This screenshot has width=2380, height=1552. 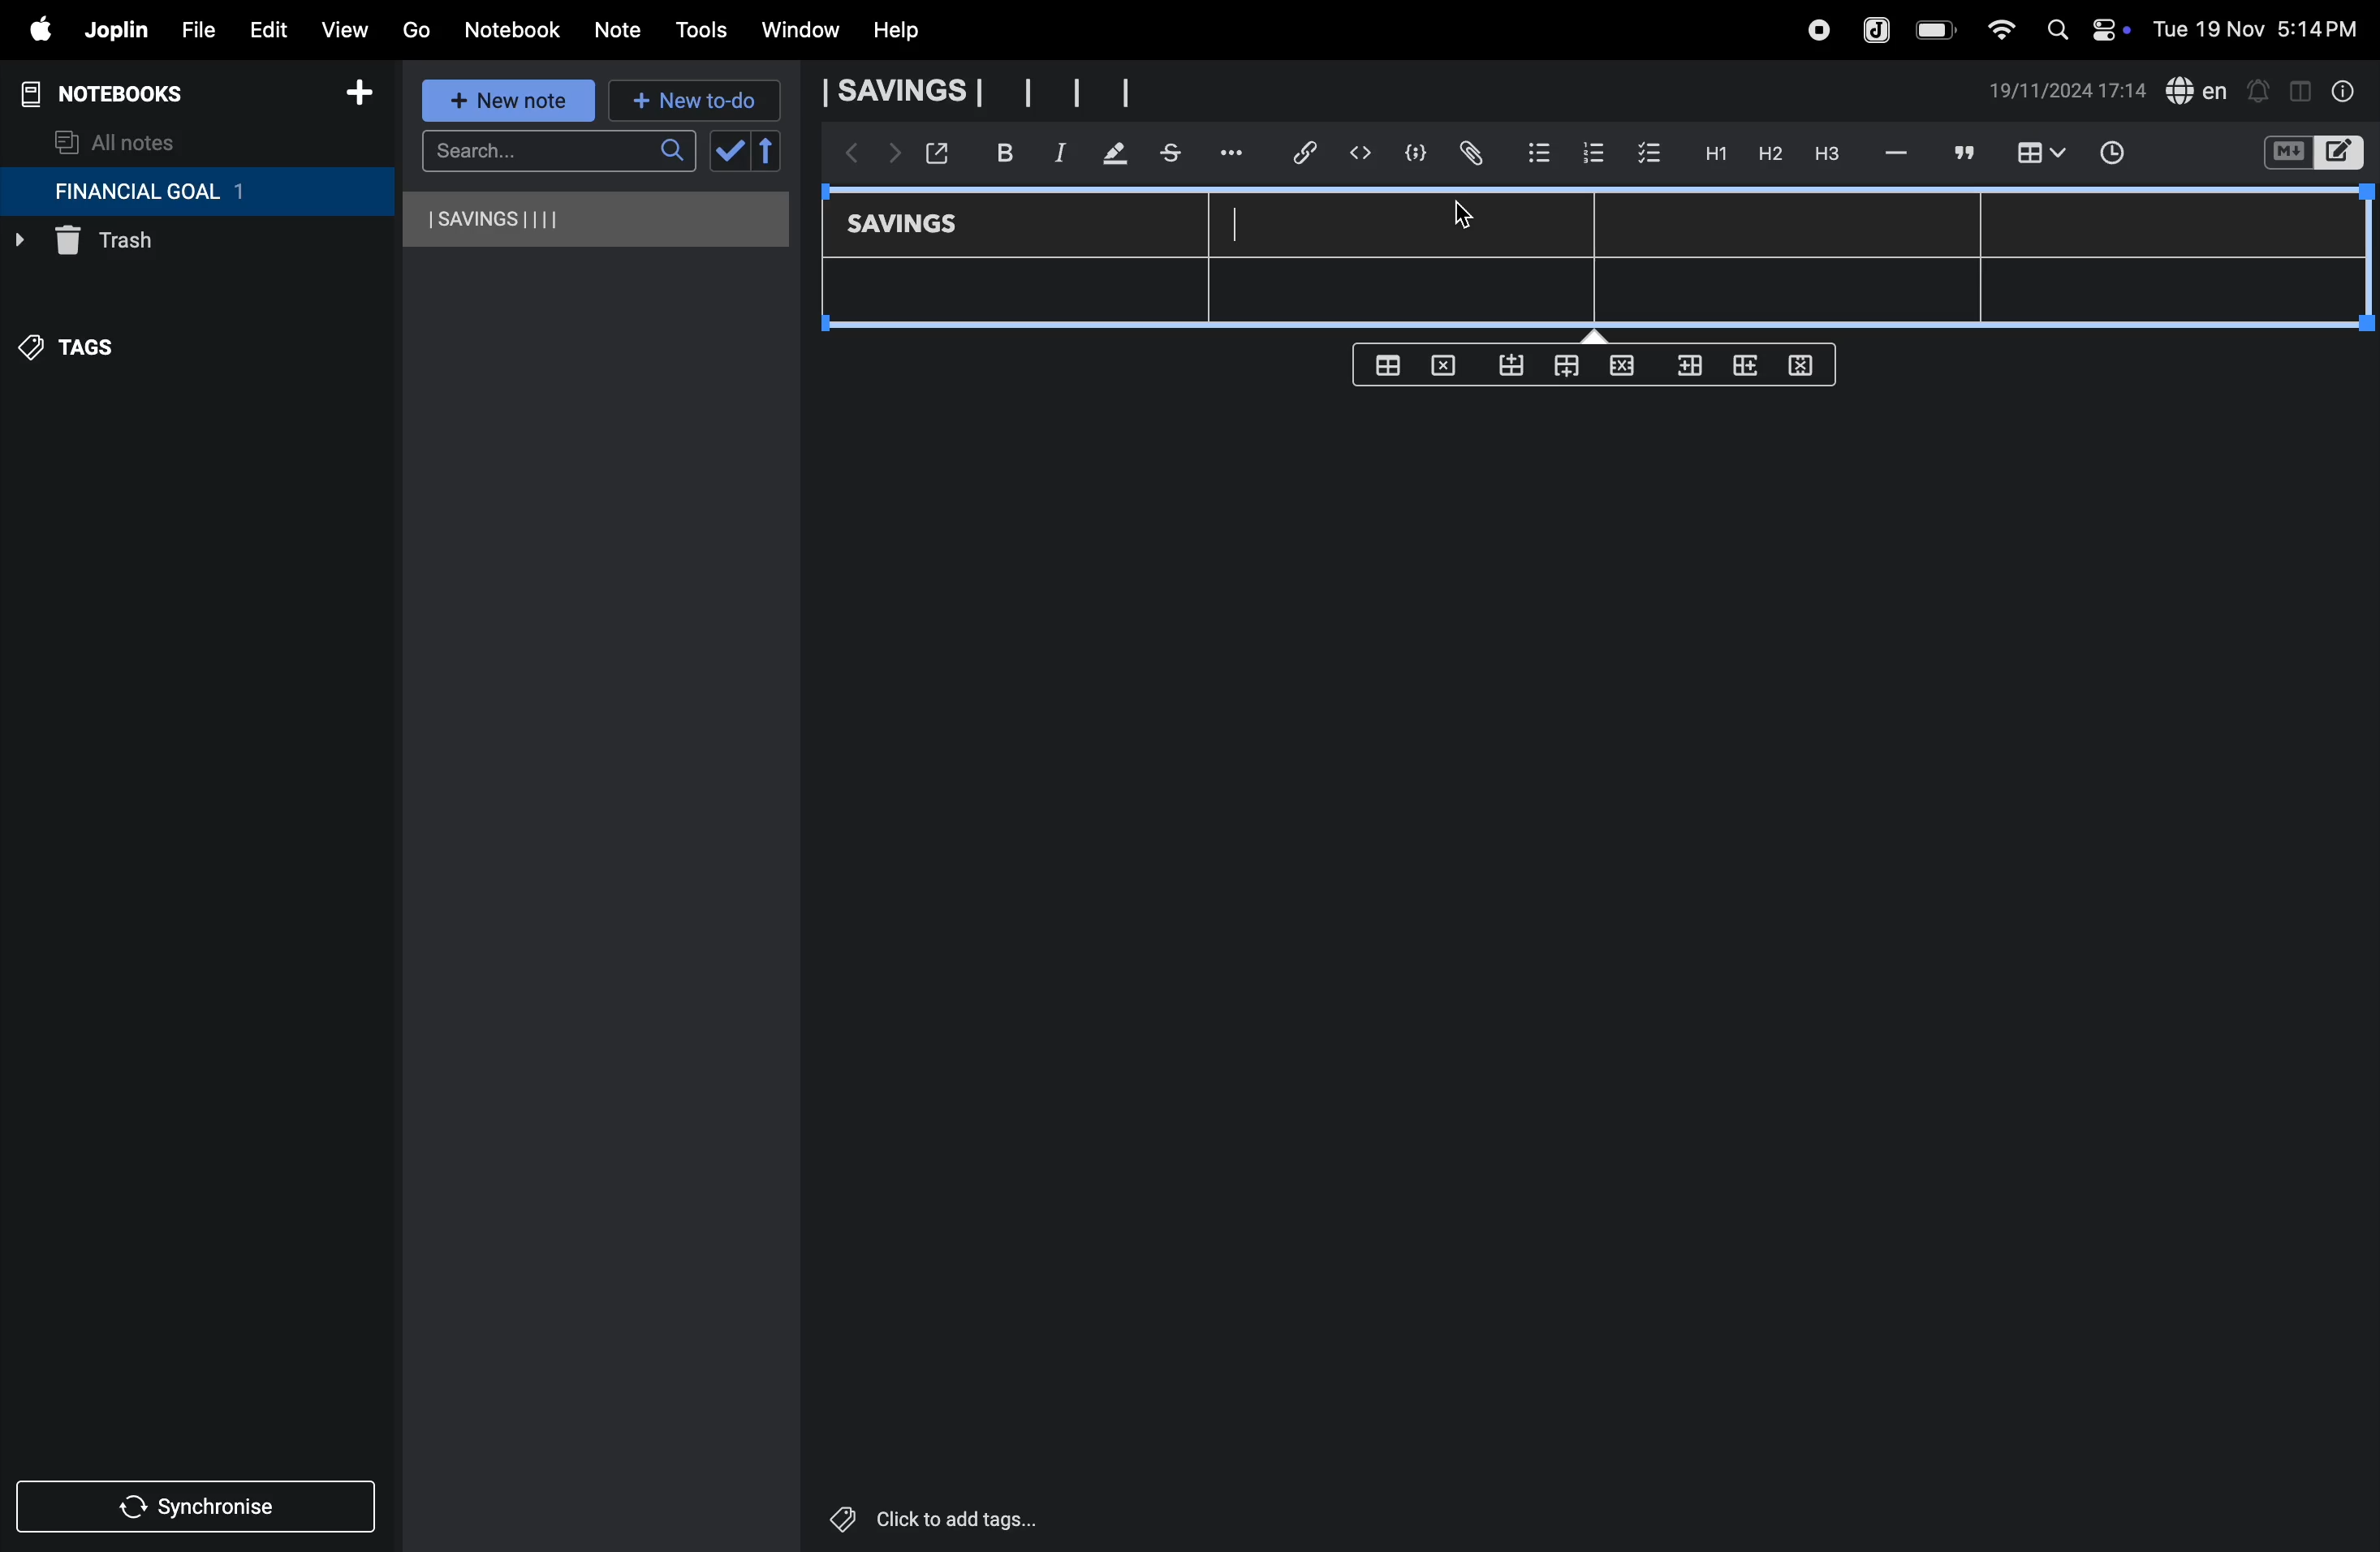 What do you see at coordinates (511, 30) in the screenshot?
I see `notebook` at bounding box center [511, 30].